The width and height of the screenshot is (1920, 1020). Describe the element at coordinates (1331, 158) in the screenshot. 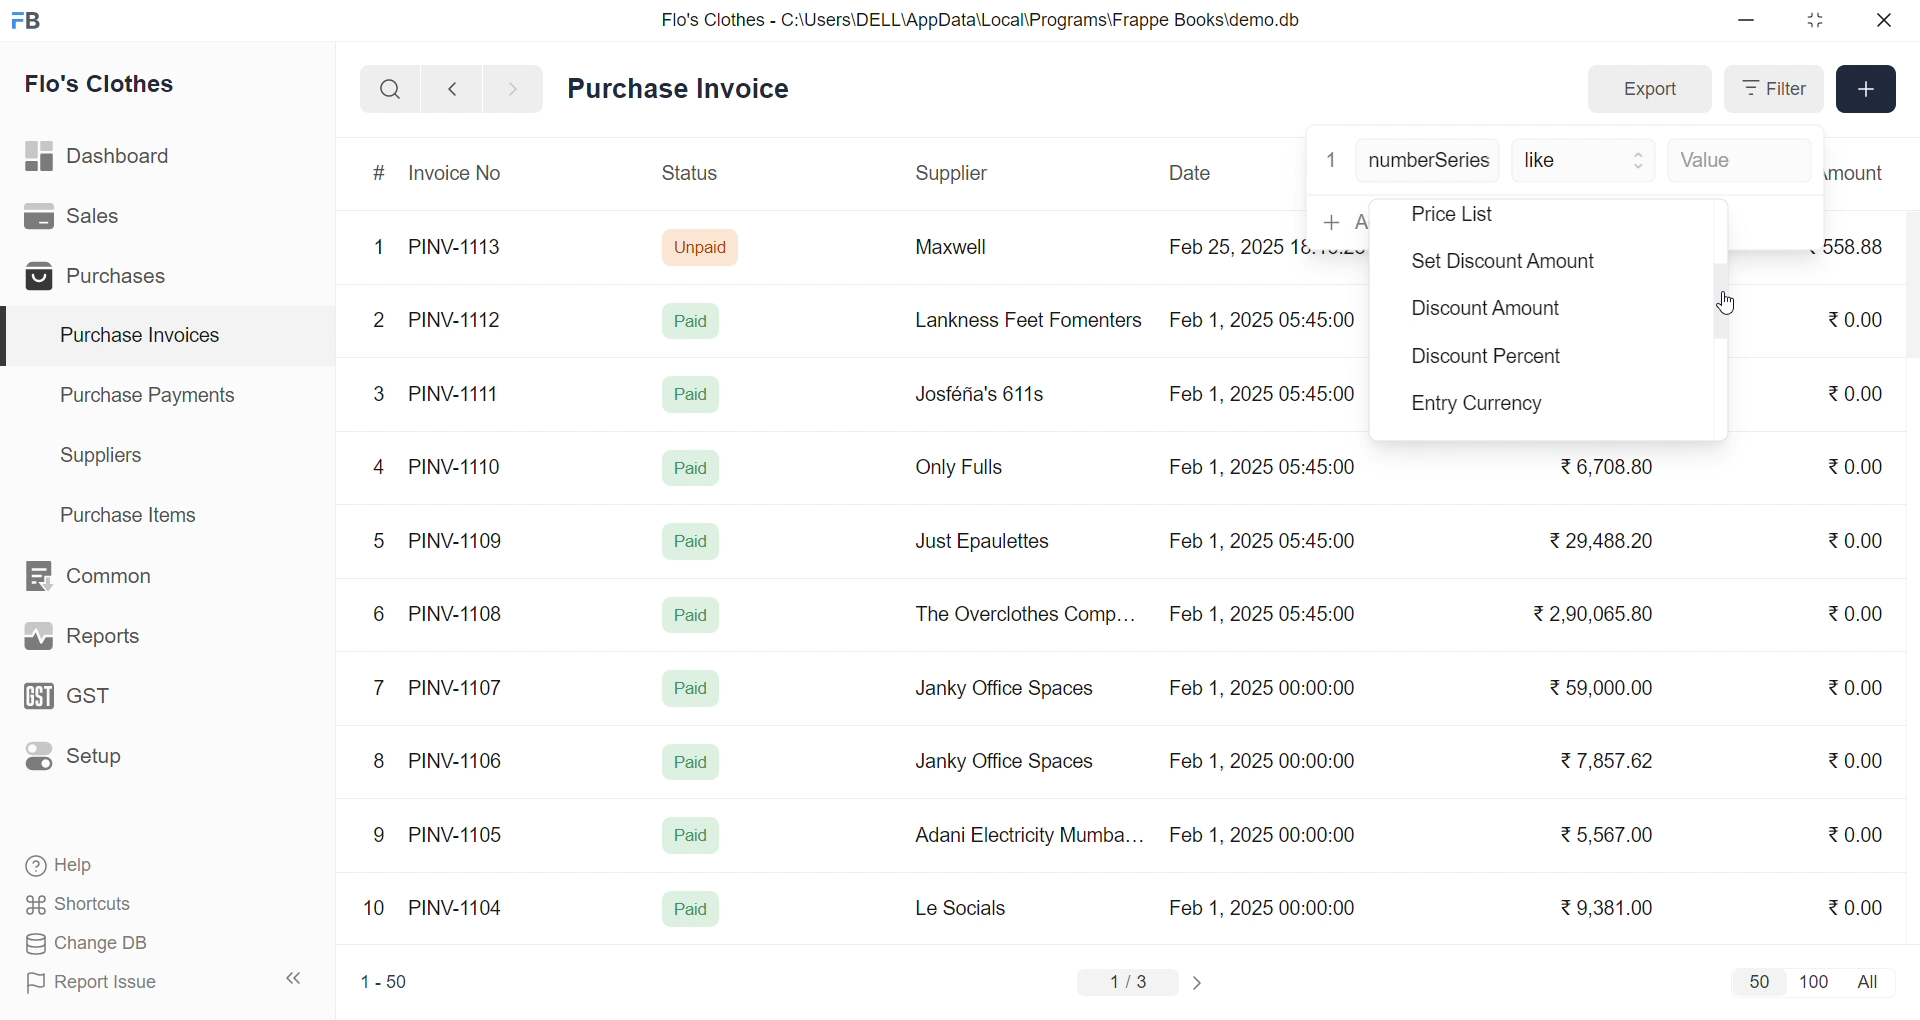

I see `1` at that location.